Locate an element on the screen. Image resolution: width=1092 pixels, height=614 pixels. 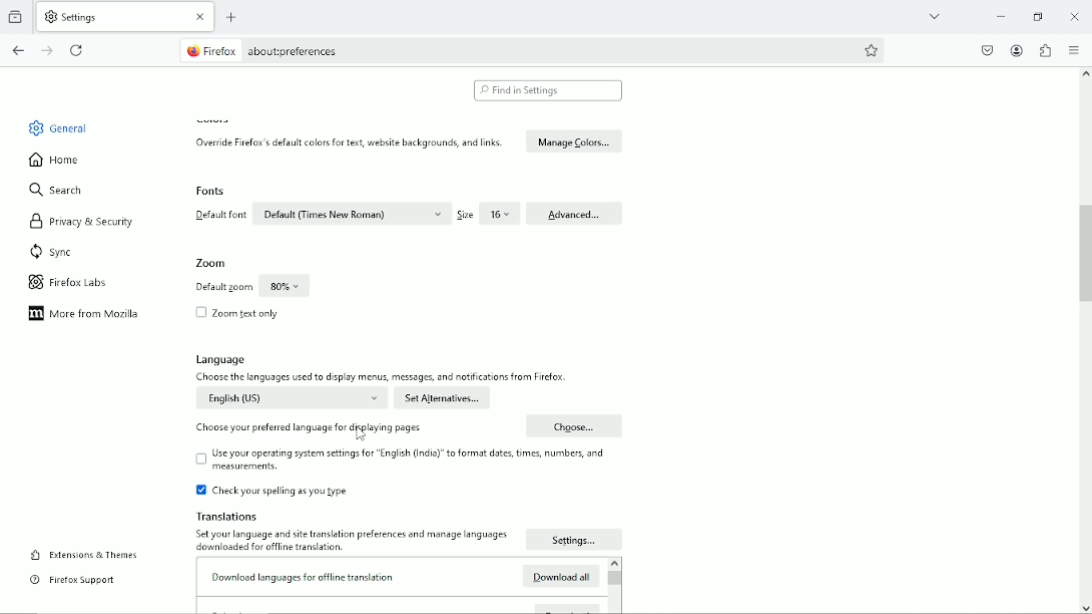
Manage Colors... is located at coordinates (574, 141).